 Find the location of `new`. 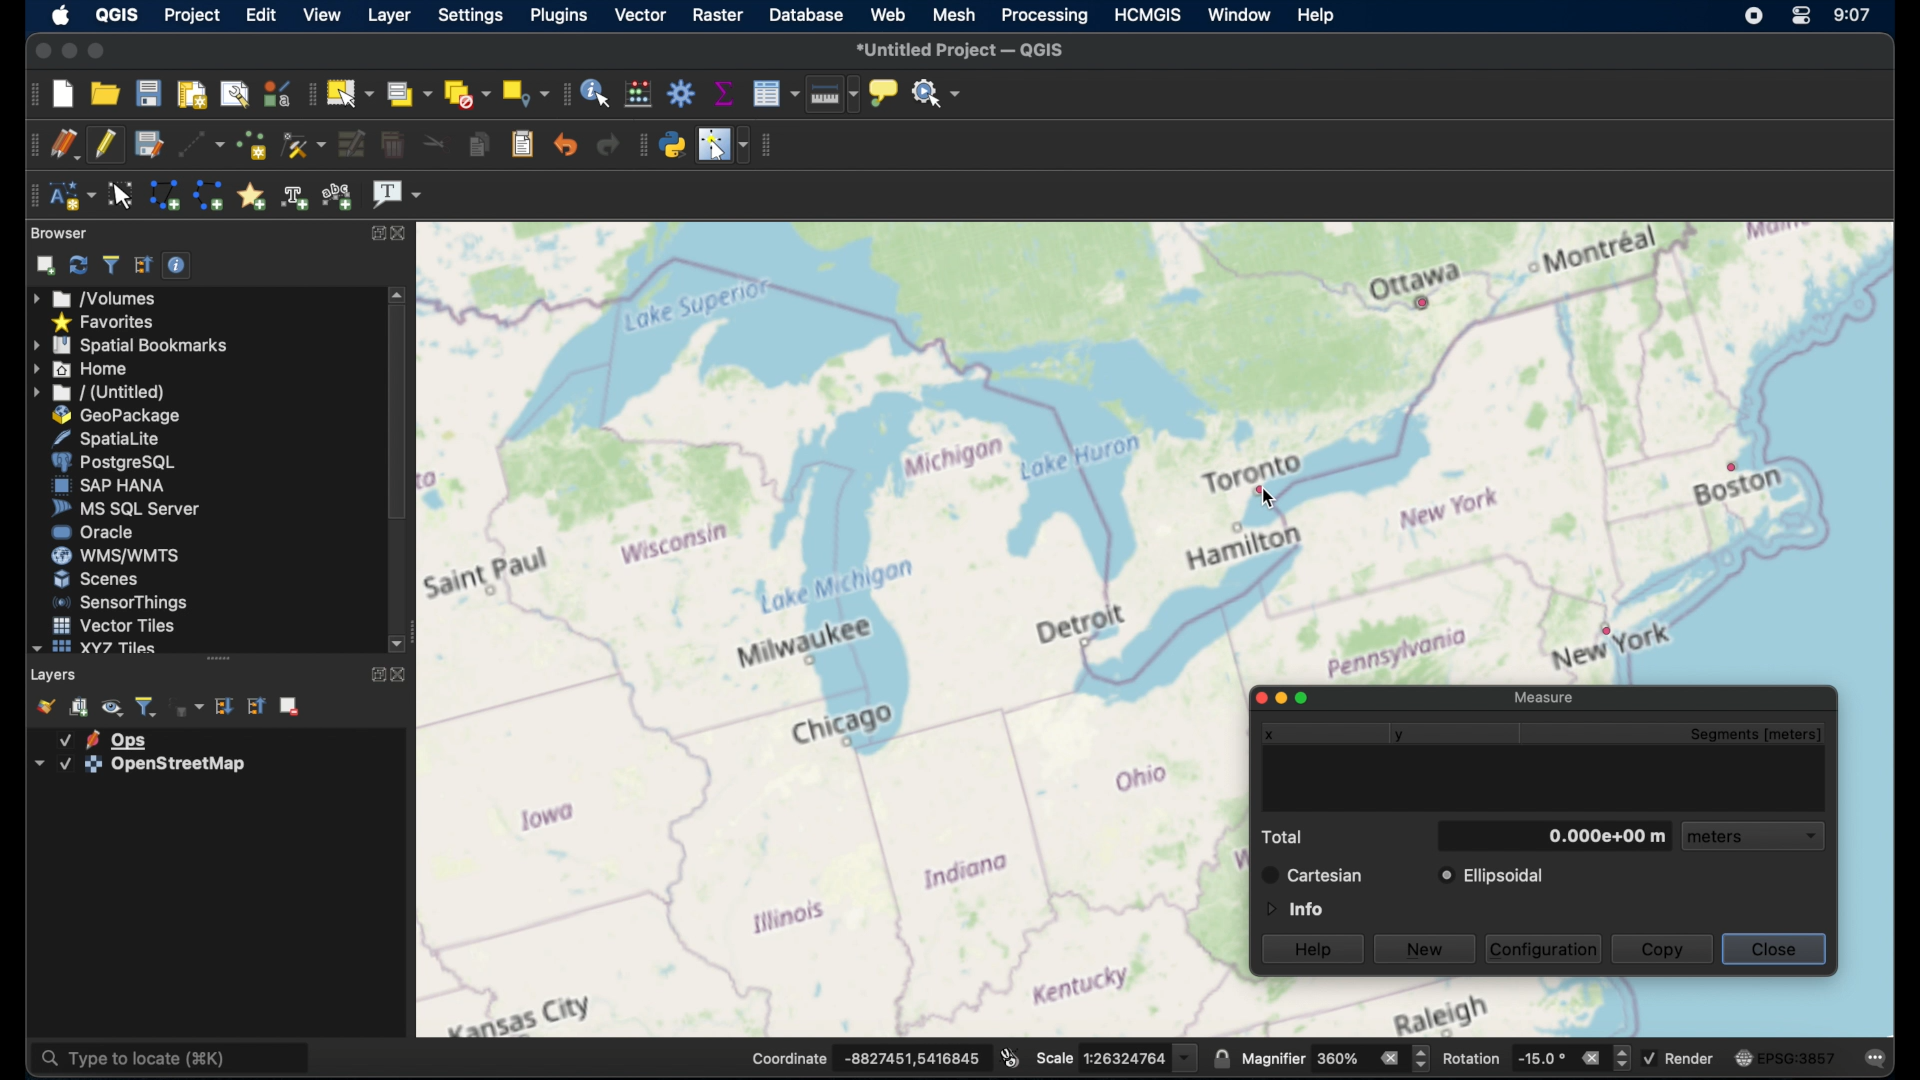

new is located at coordinates (1427, 947).